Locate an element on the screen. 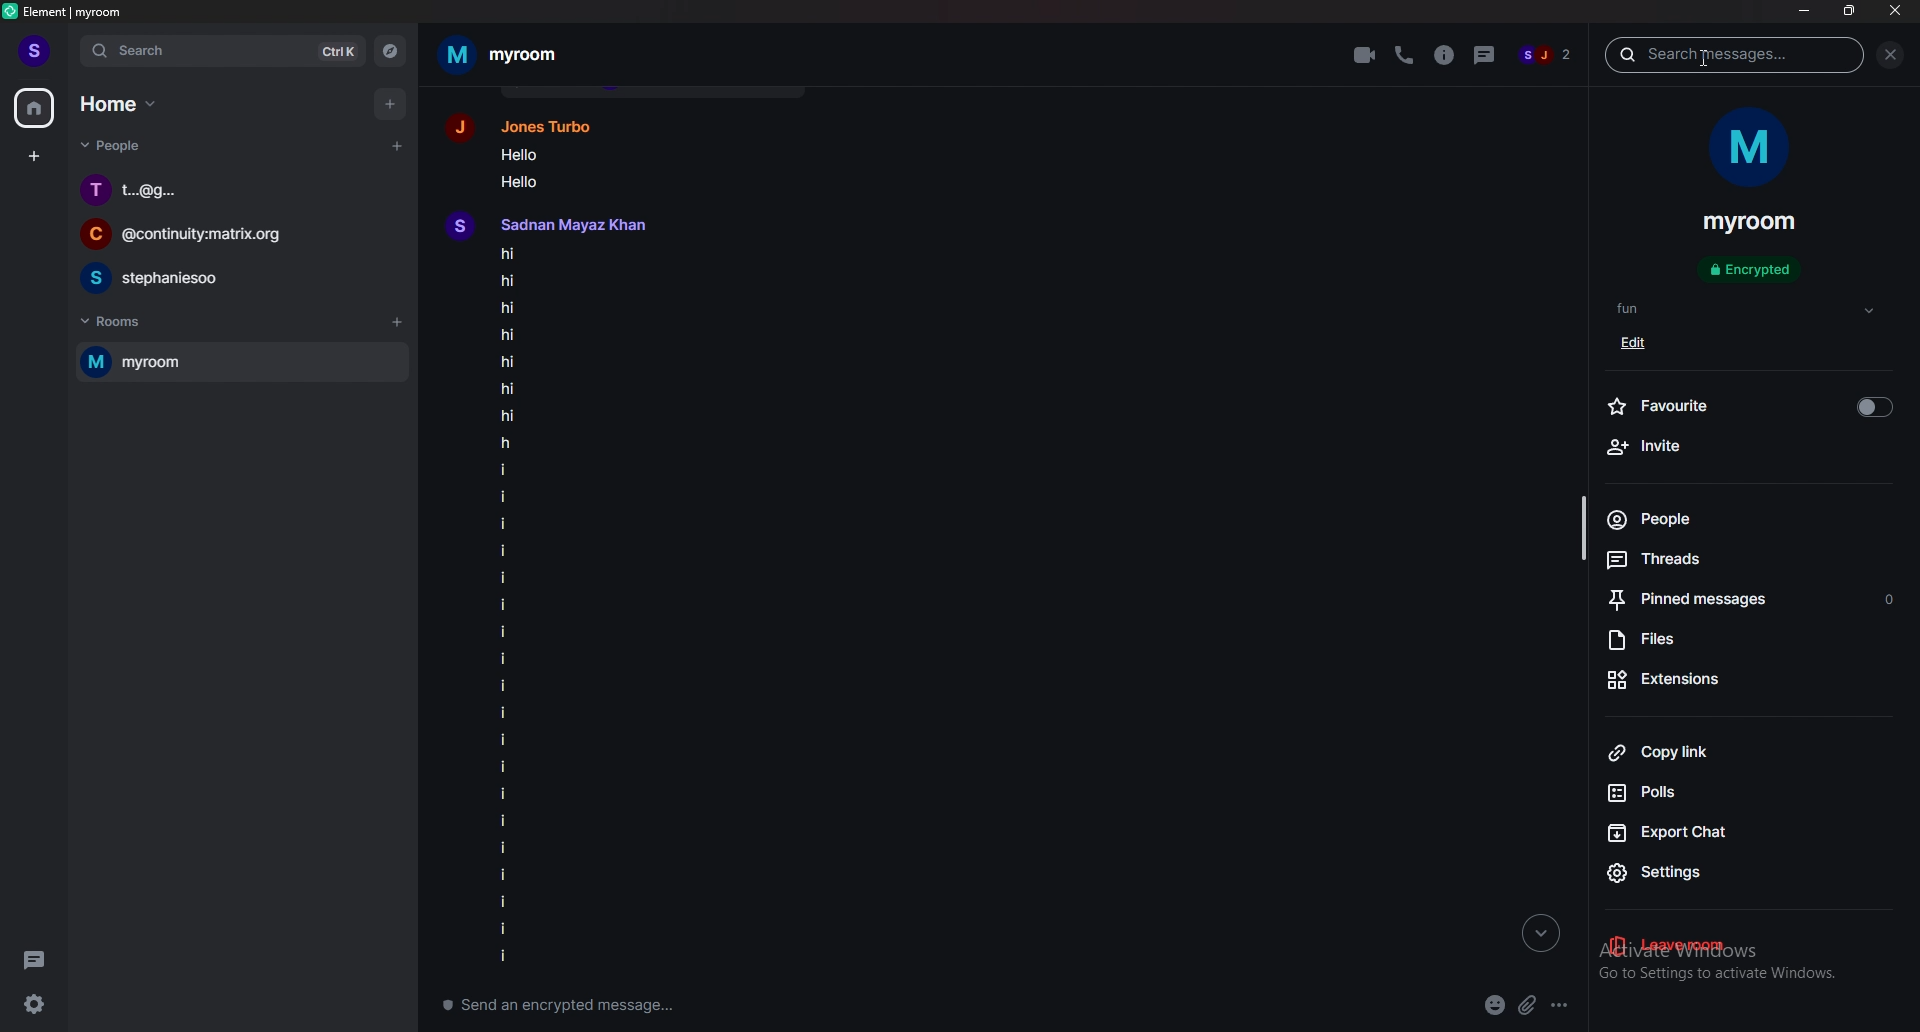 This screenshot has height=1032, width=1920. compose message is located at coordinates (726, 1003).